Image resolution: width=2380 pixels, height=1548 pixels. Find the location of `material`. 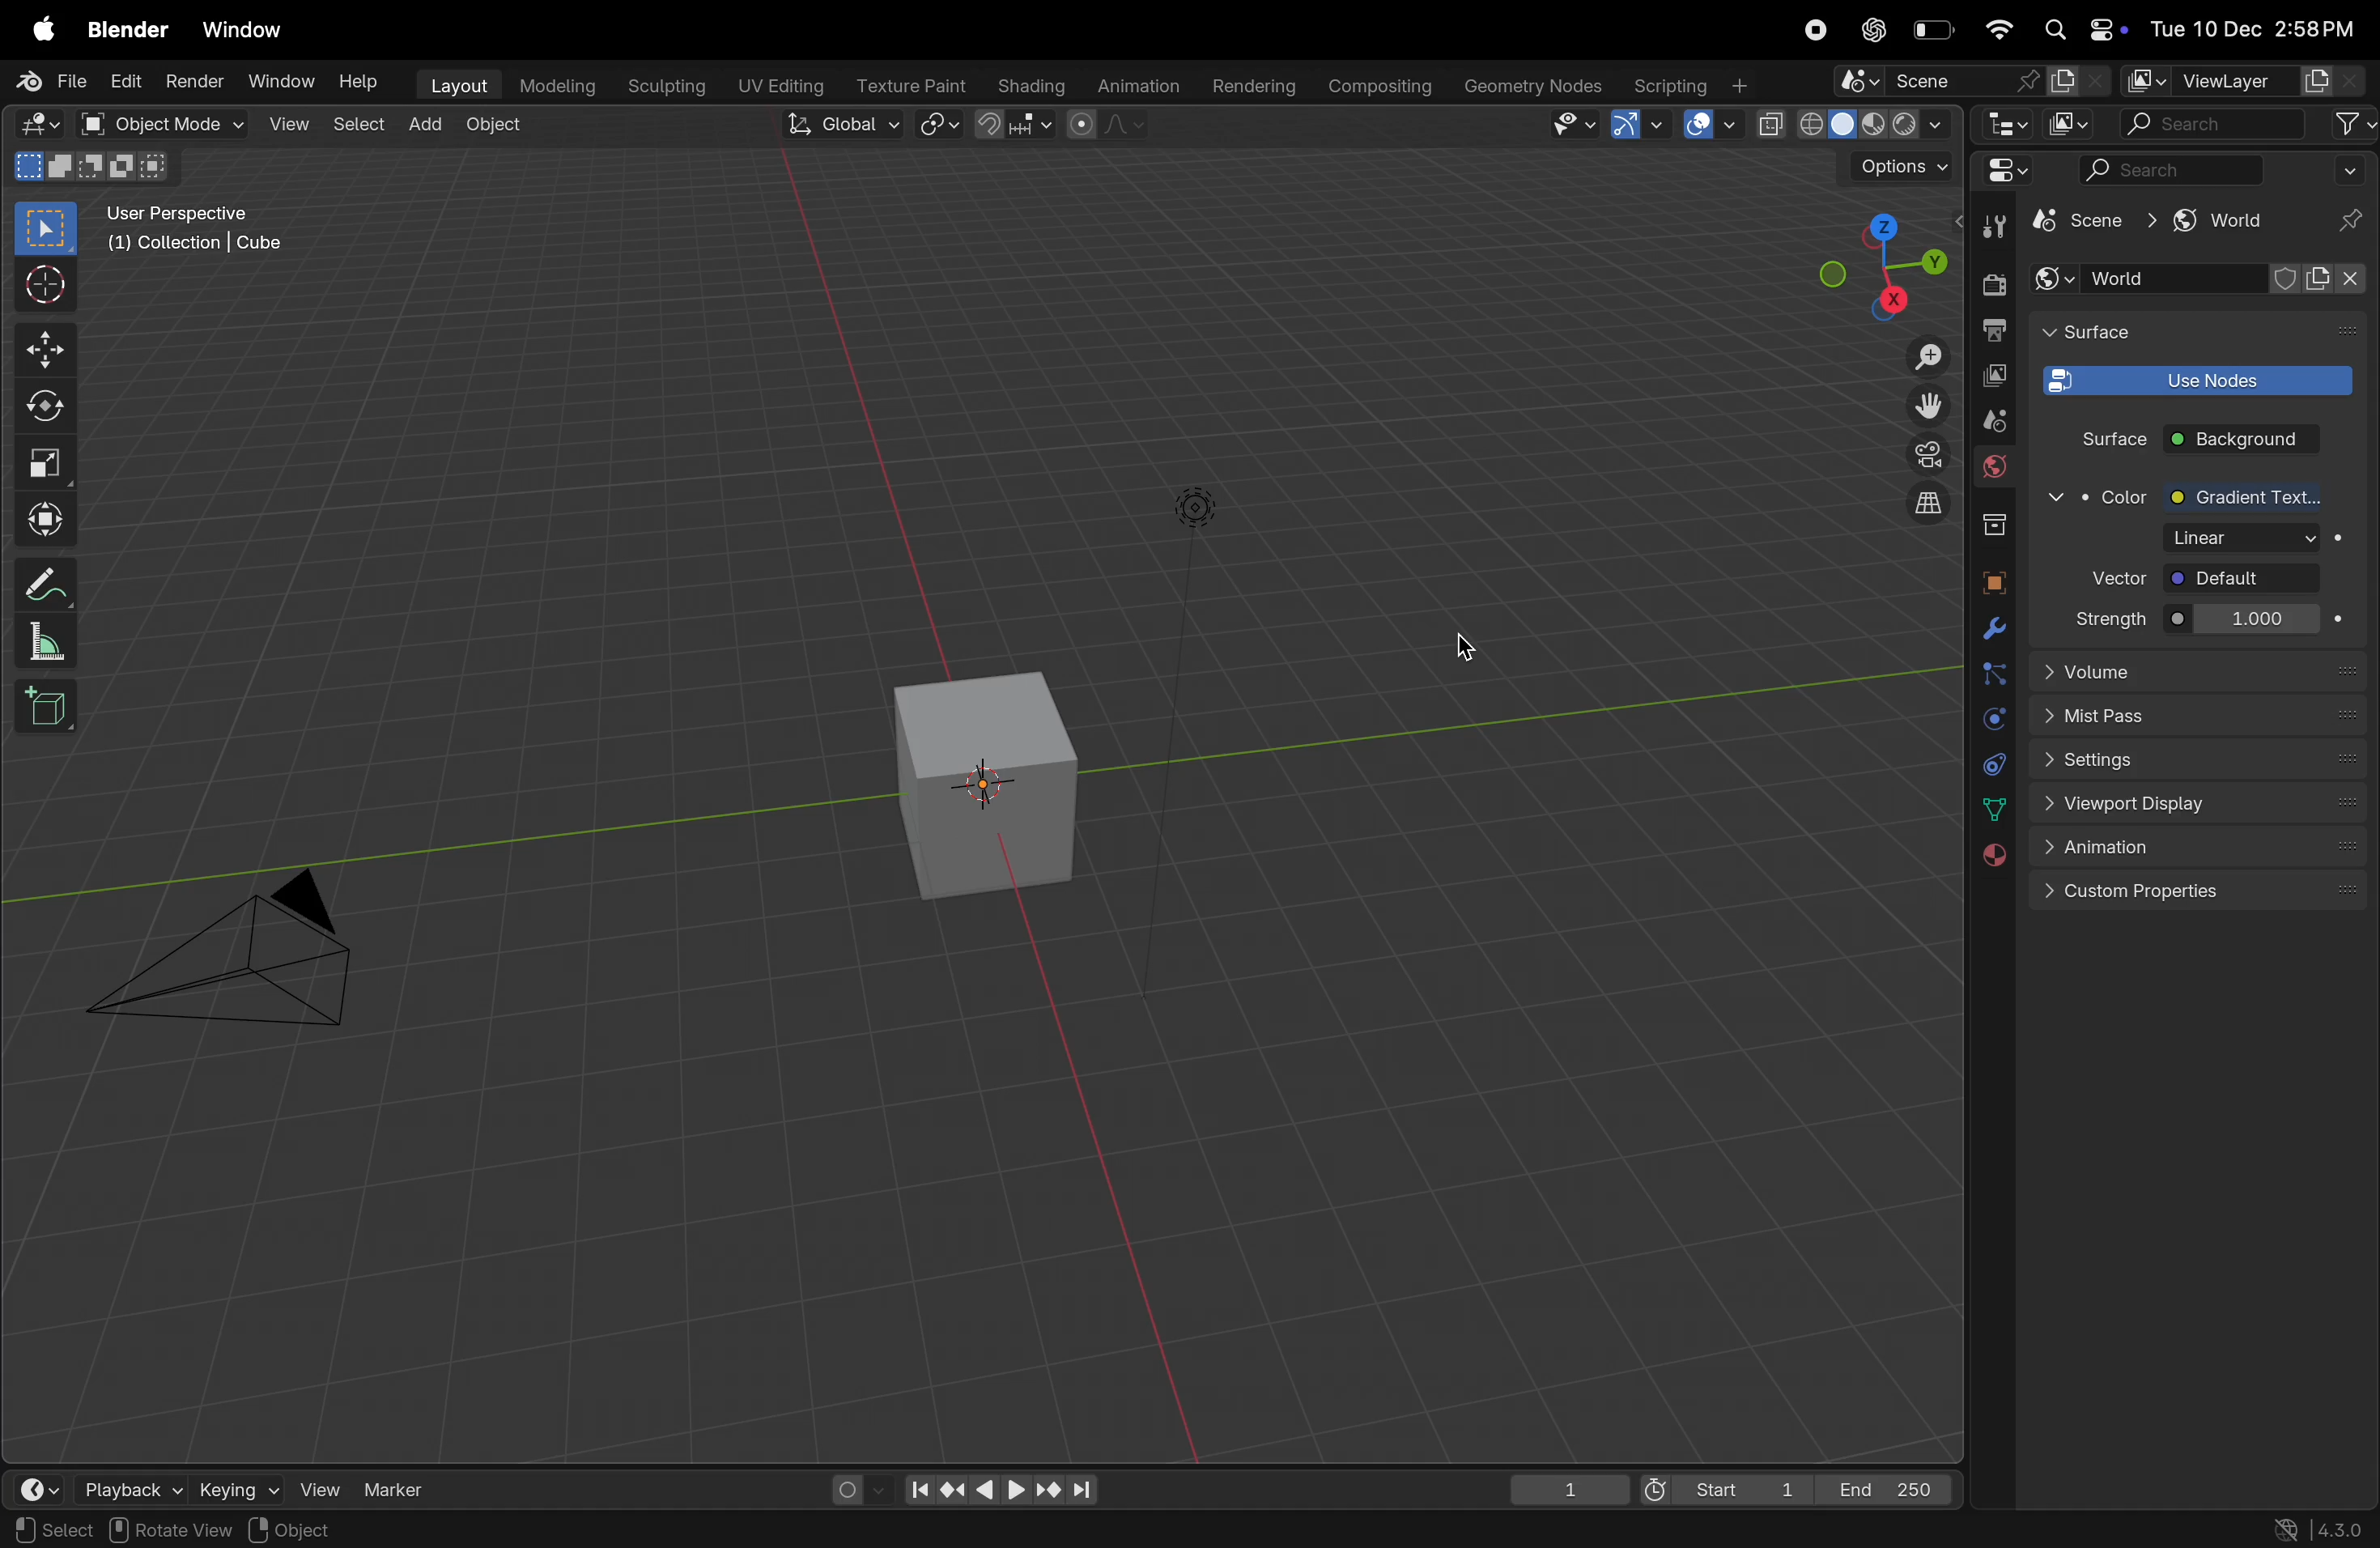

material is located at coordinates (1991, 858).